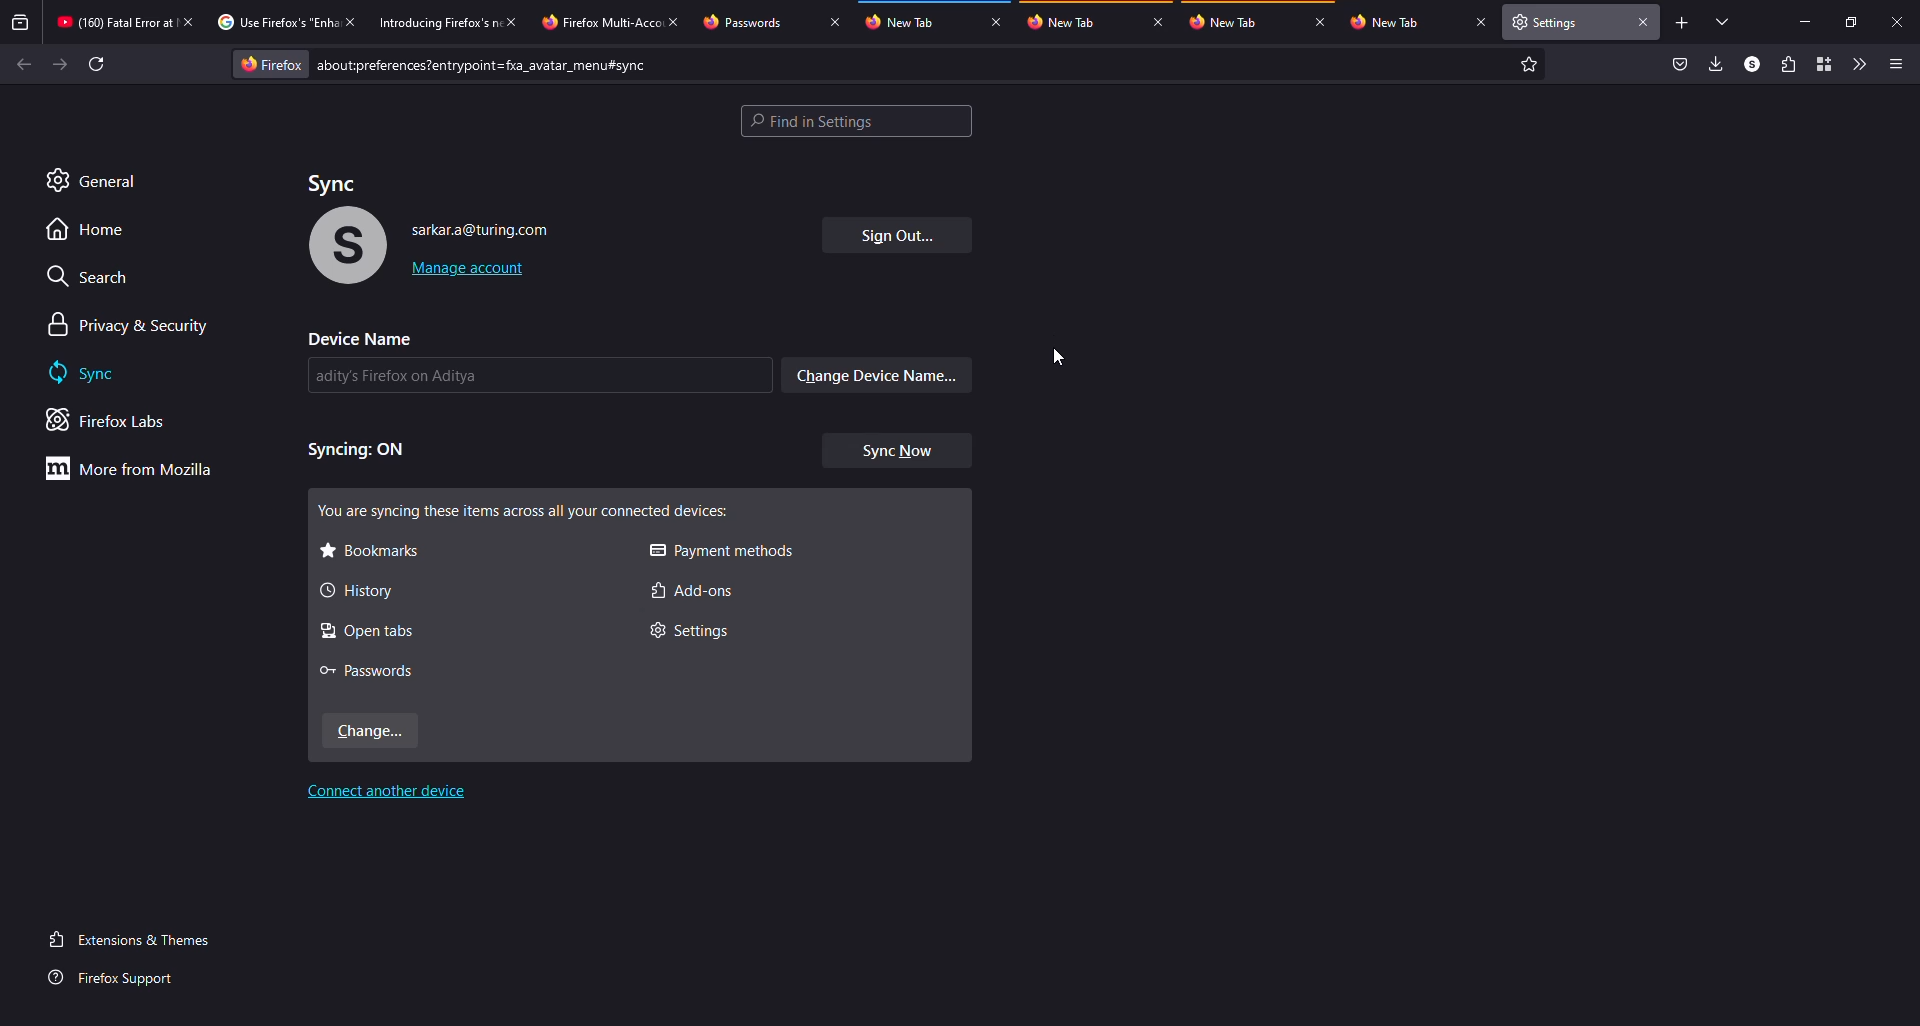 The width and height of the screenshot is (1920, 1026). What do you see at coordinates (600, 21) in the screenshot?
I see `tab` at bounding box center [600, 21].